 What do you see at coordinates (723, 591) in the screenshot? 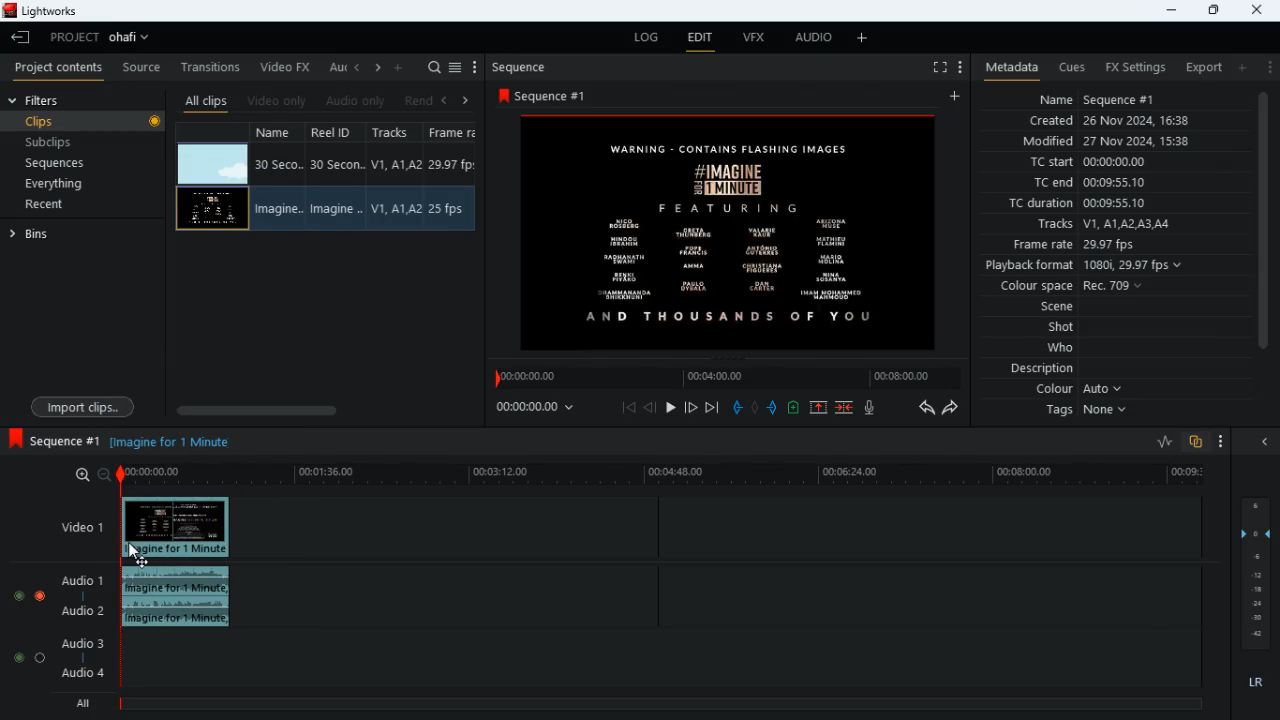
I see `timeline tracks` at bounding box center [723, 591].